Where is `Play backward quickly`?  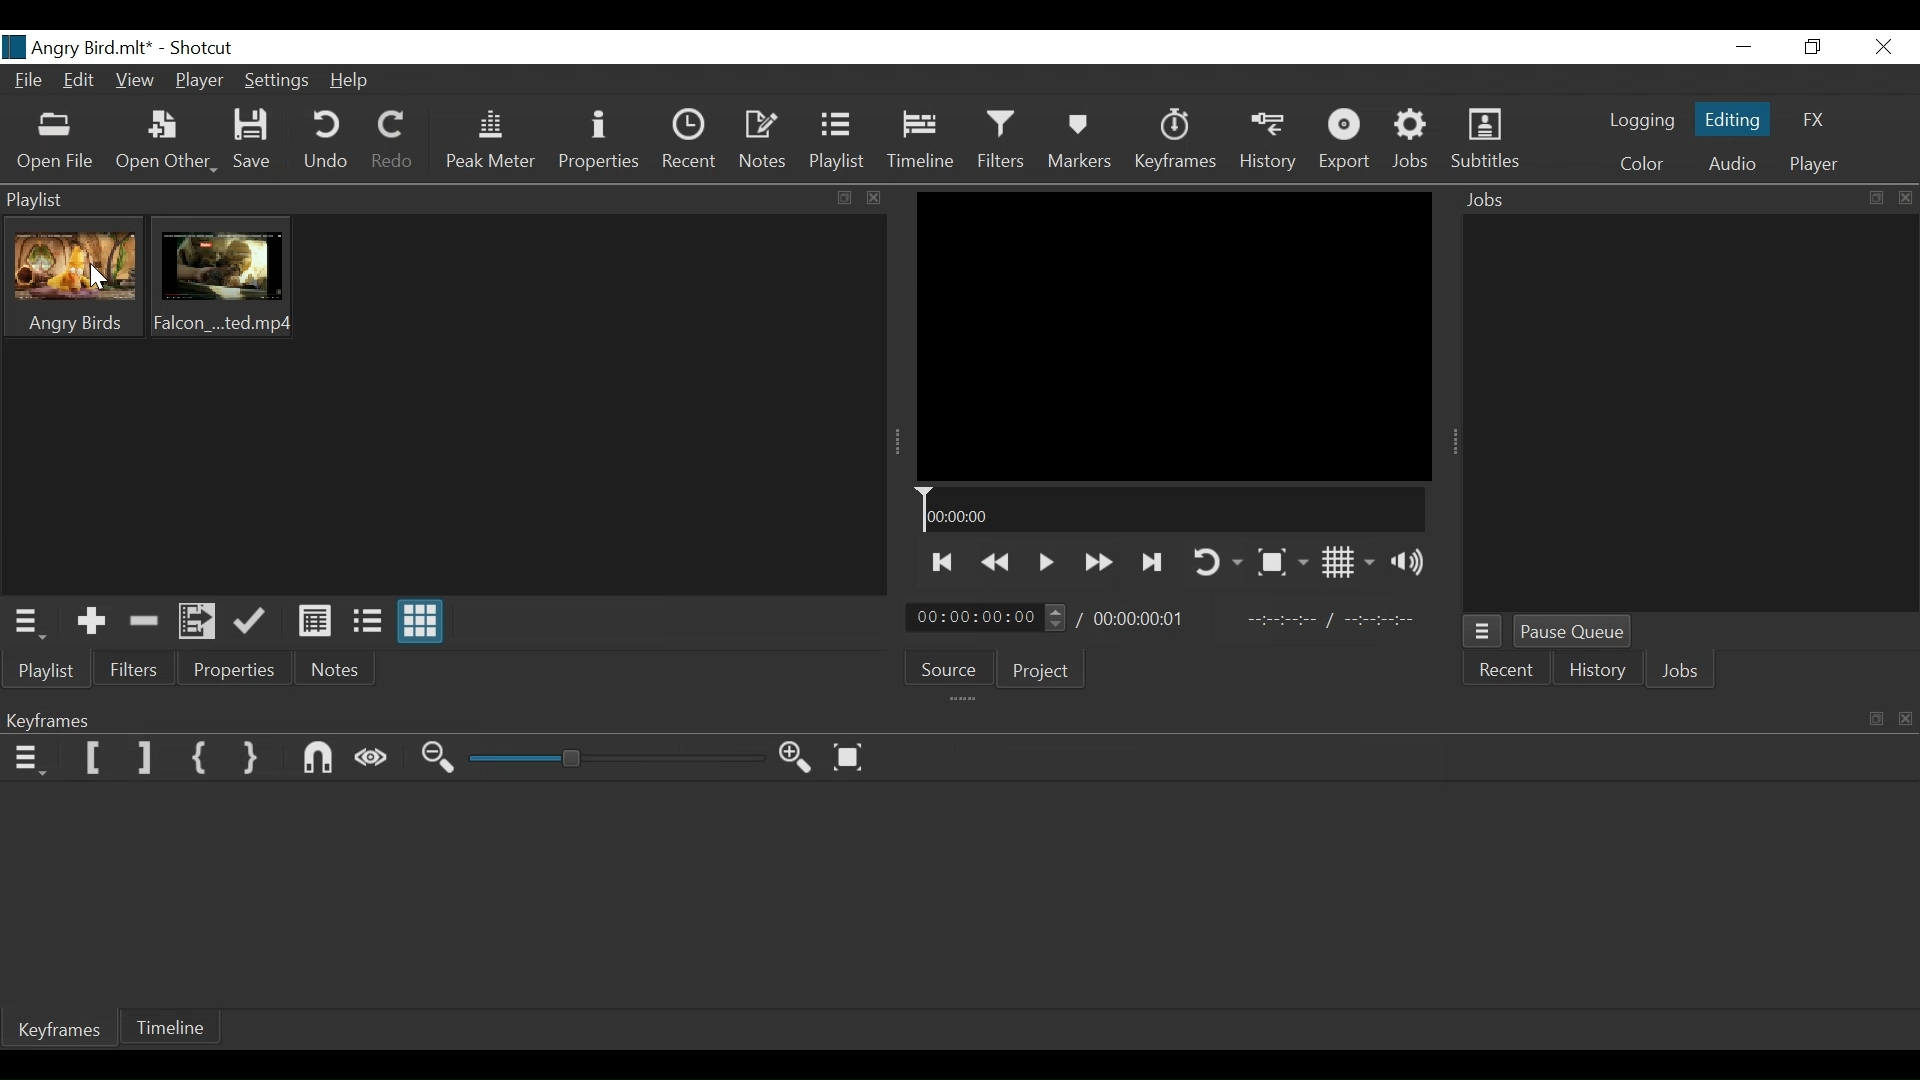
Play backward quickly is located at coordinates (995, 562).